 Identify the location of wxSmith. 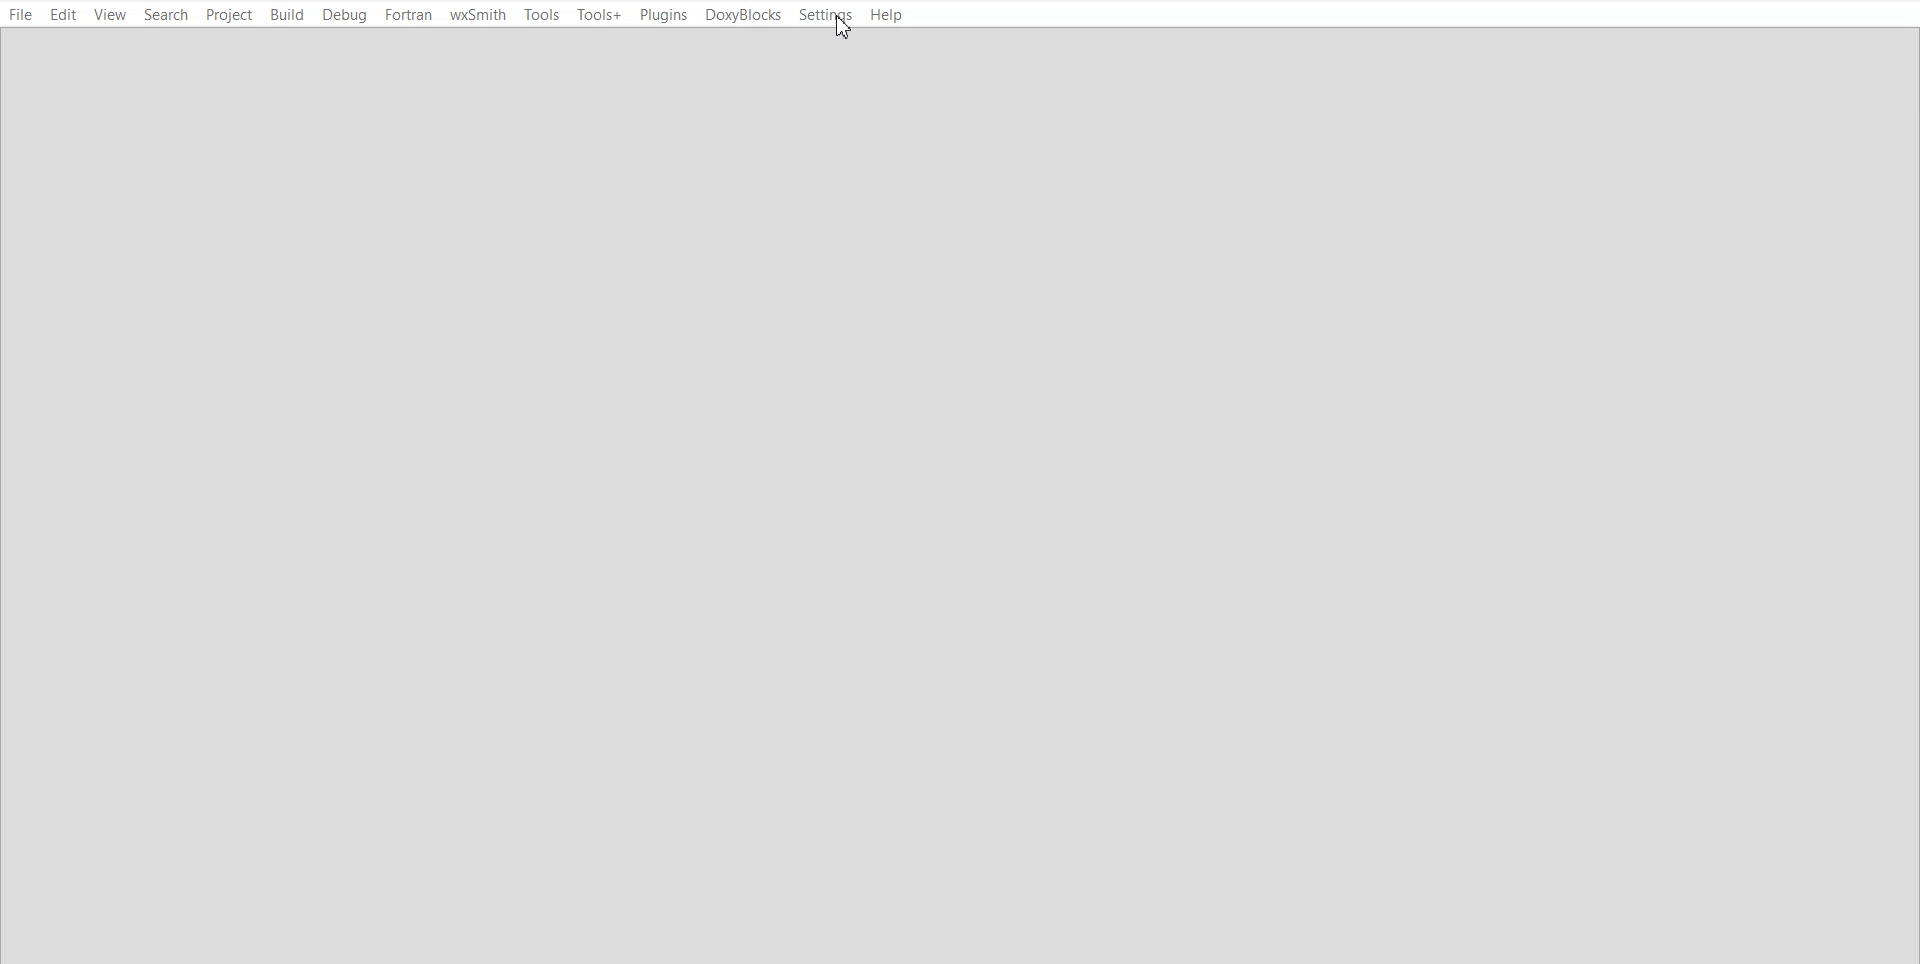
(478, 16).